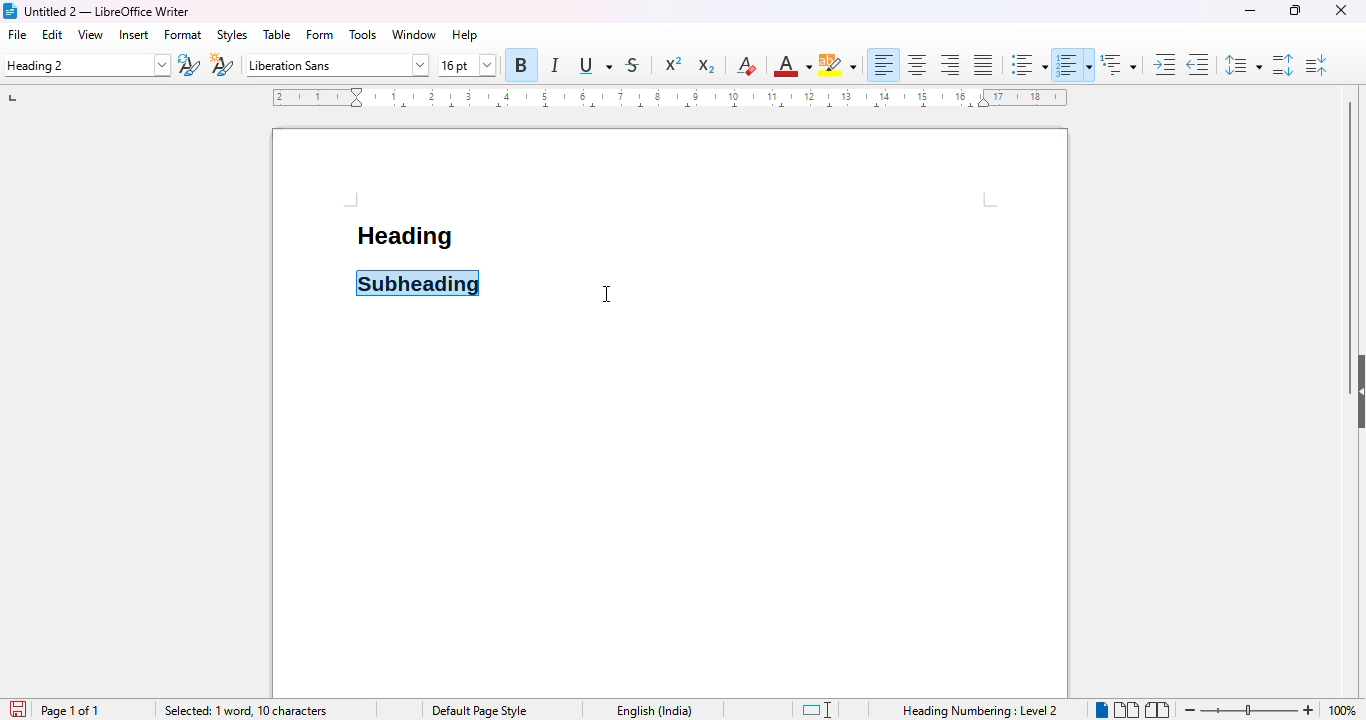  I want to click on toggle ordered list, so click(1074, 65).